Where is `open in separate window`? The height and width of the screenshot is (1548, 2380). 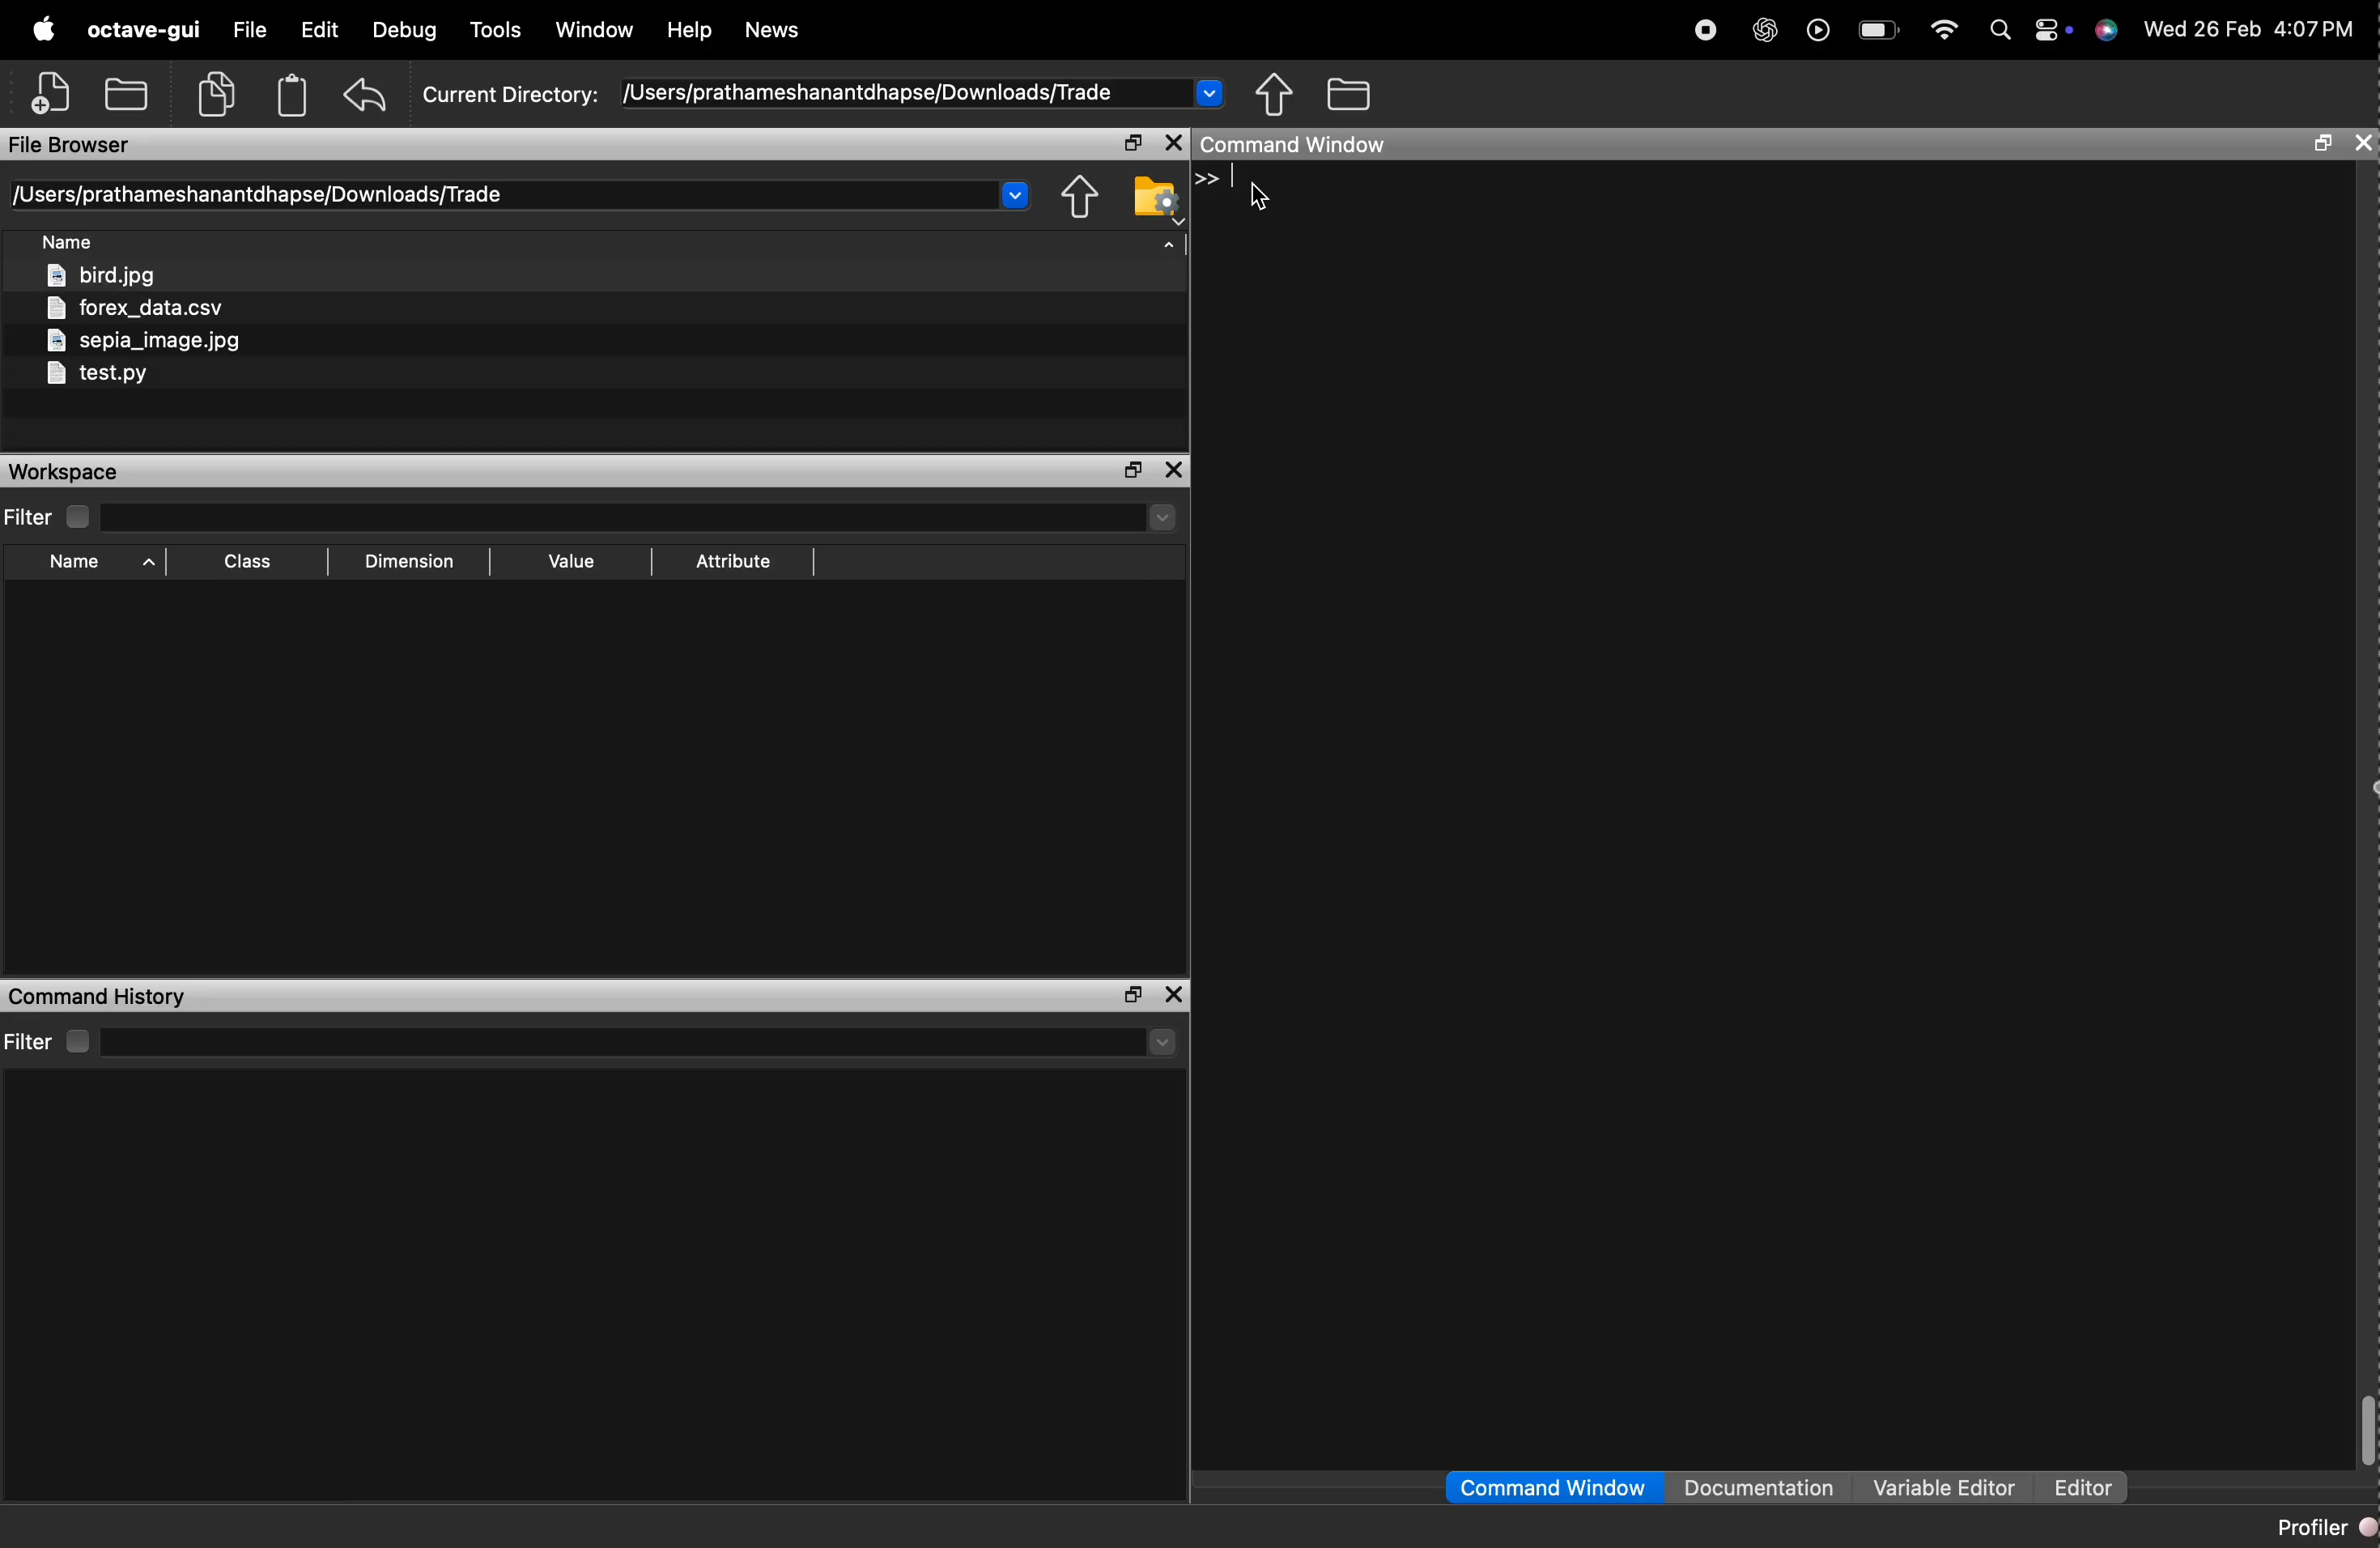
open in separate window is located at coordinates (1135, 470).